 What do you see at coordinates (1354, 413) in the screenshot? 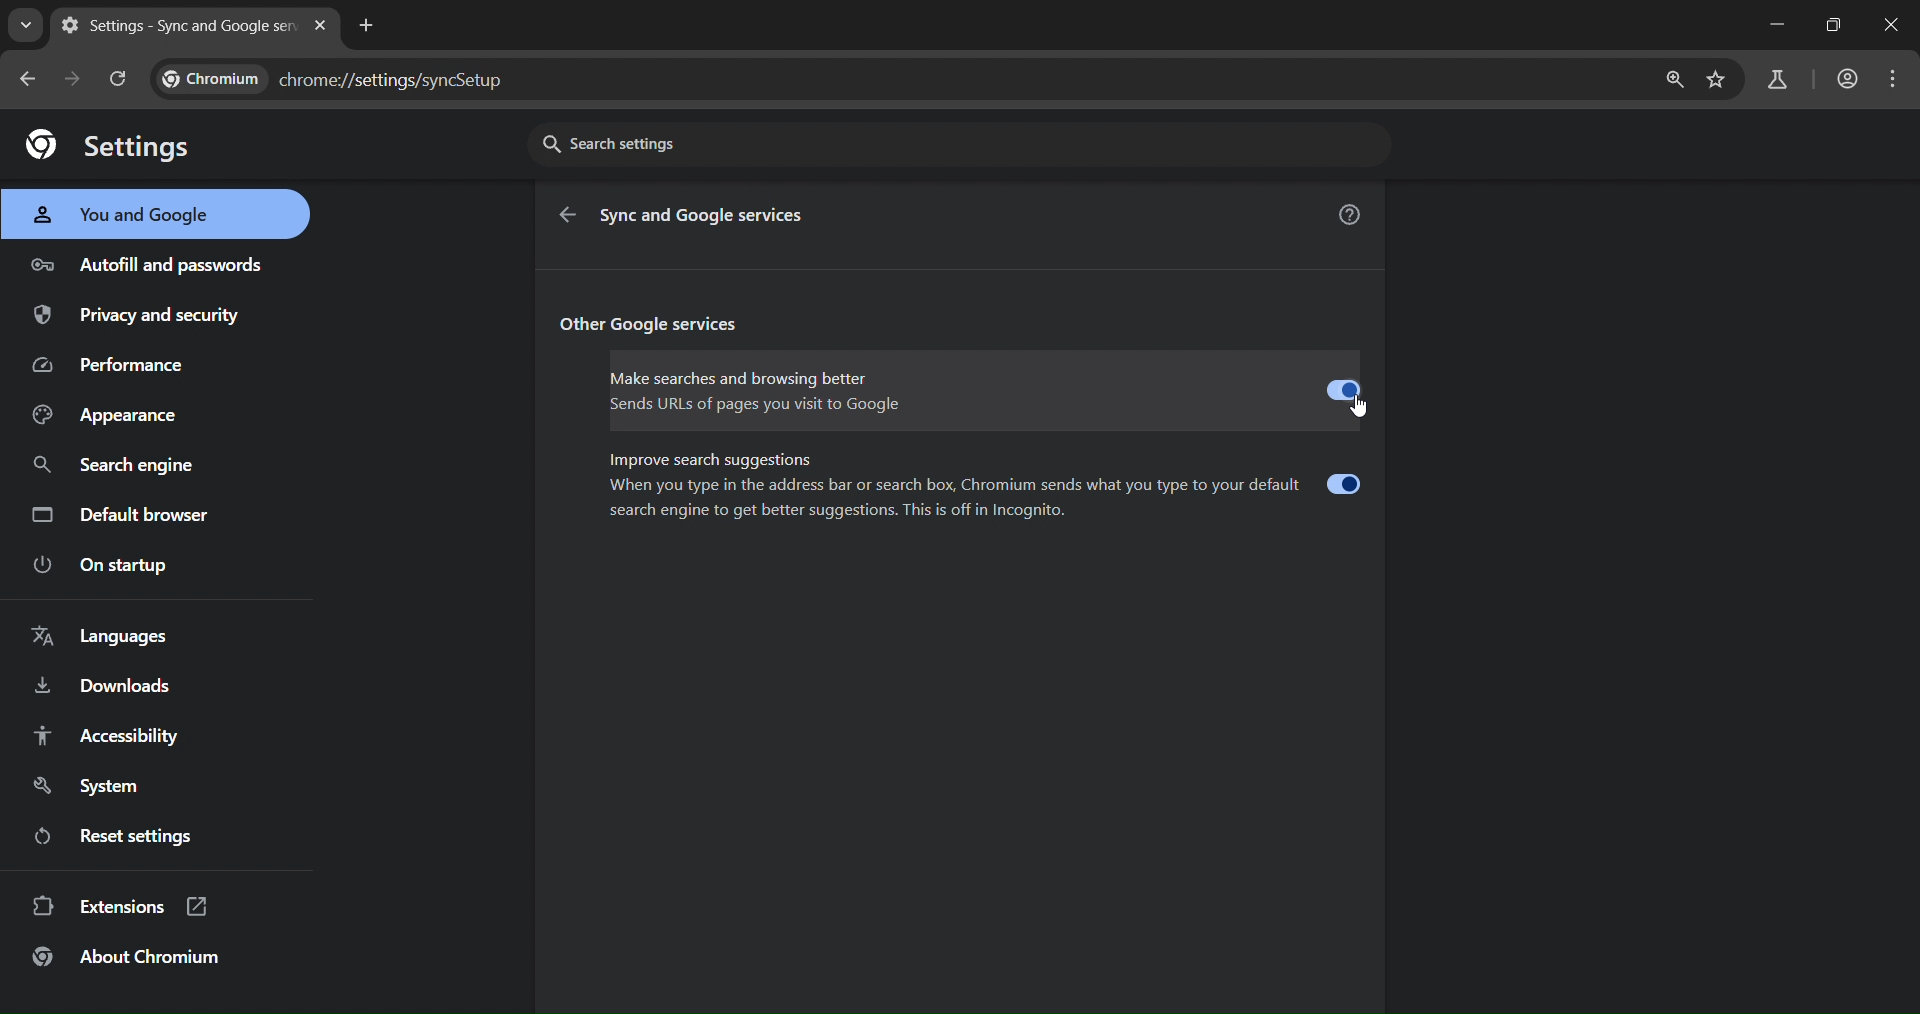
I see `cursor` at bounding box center [1354, 413].